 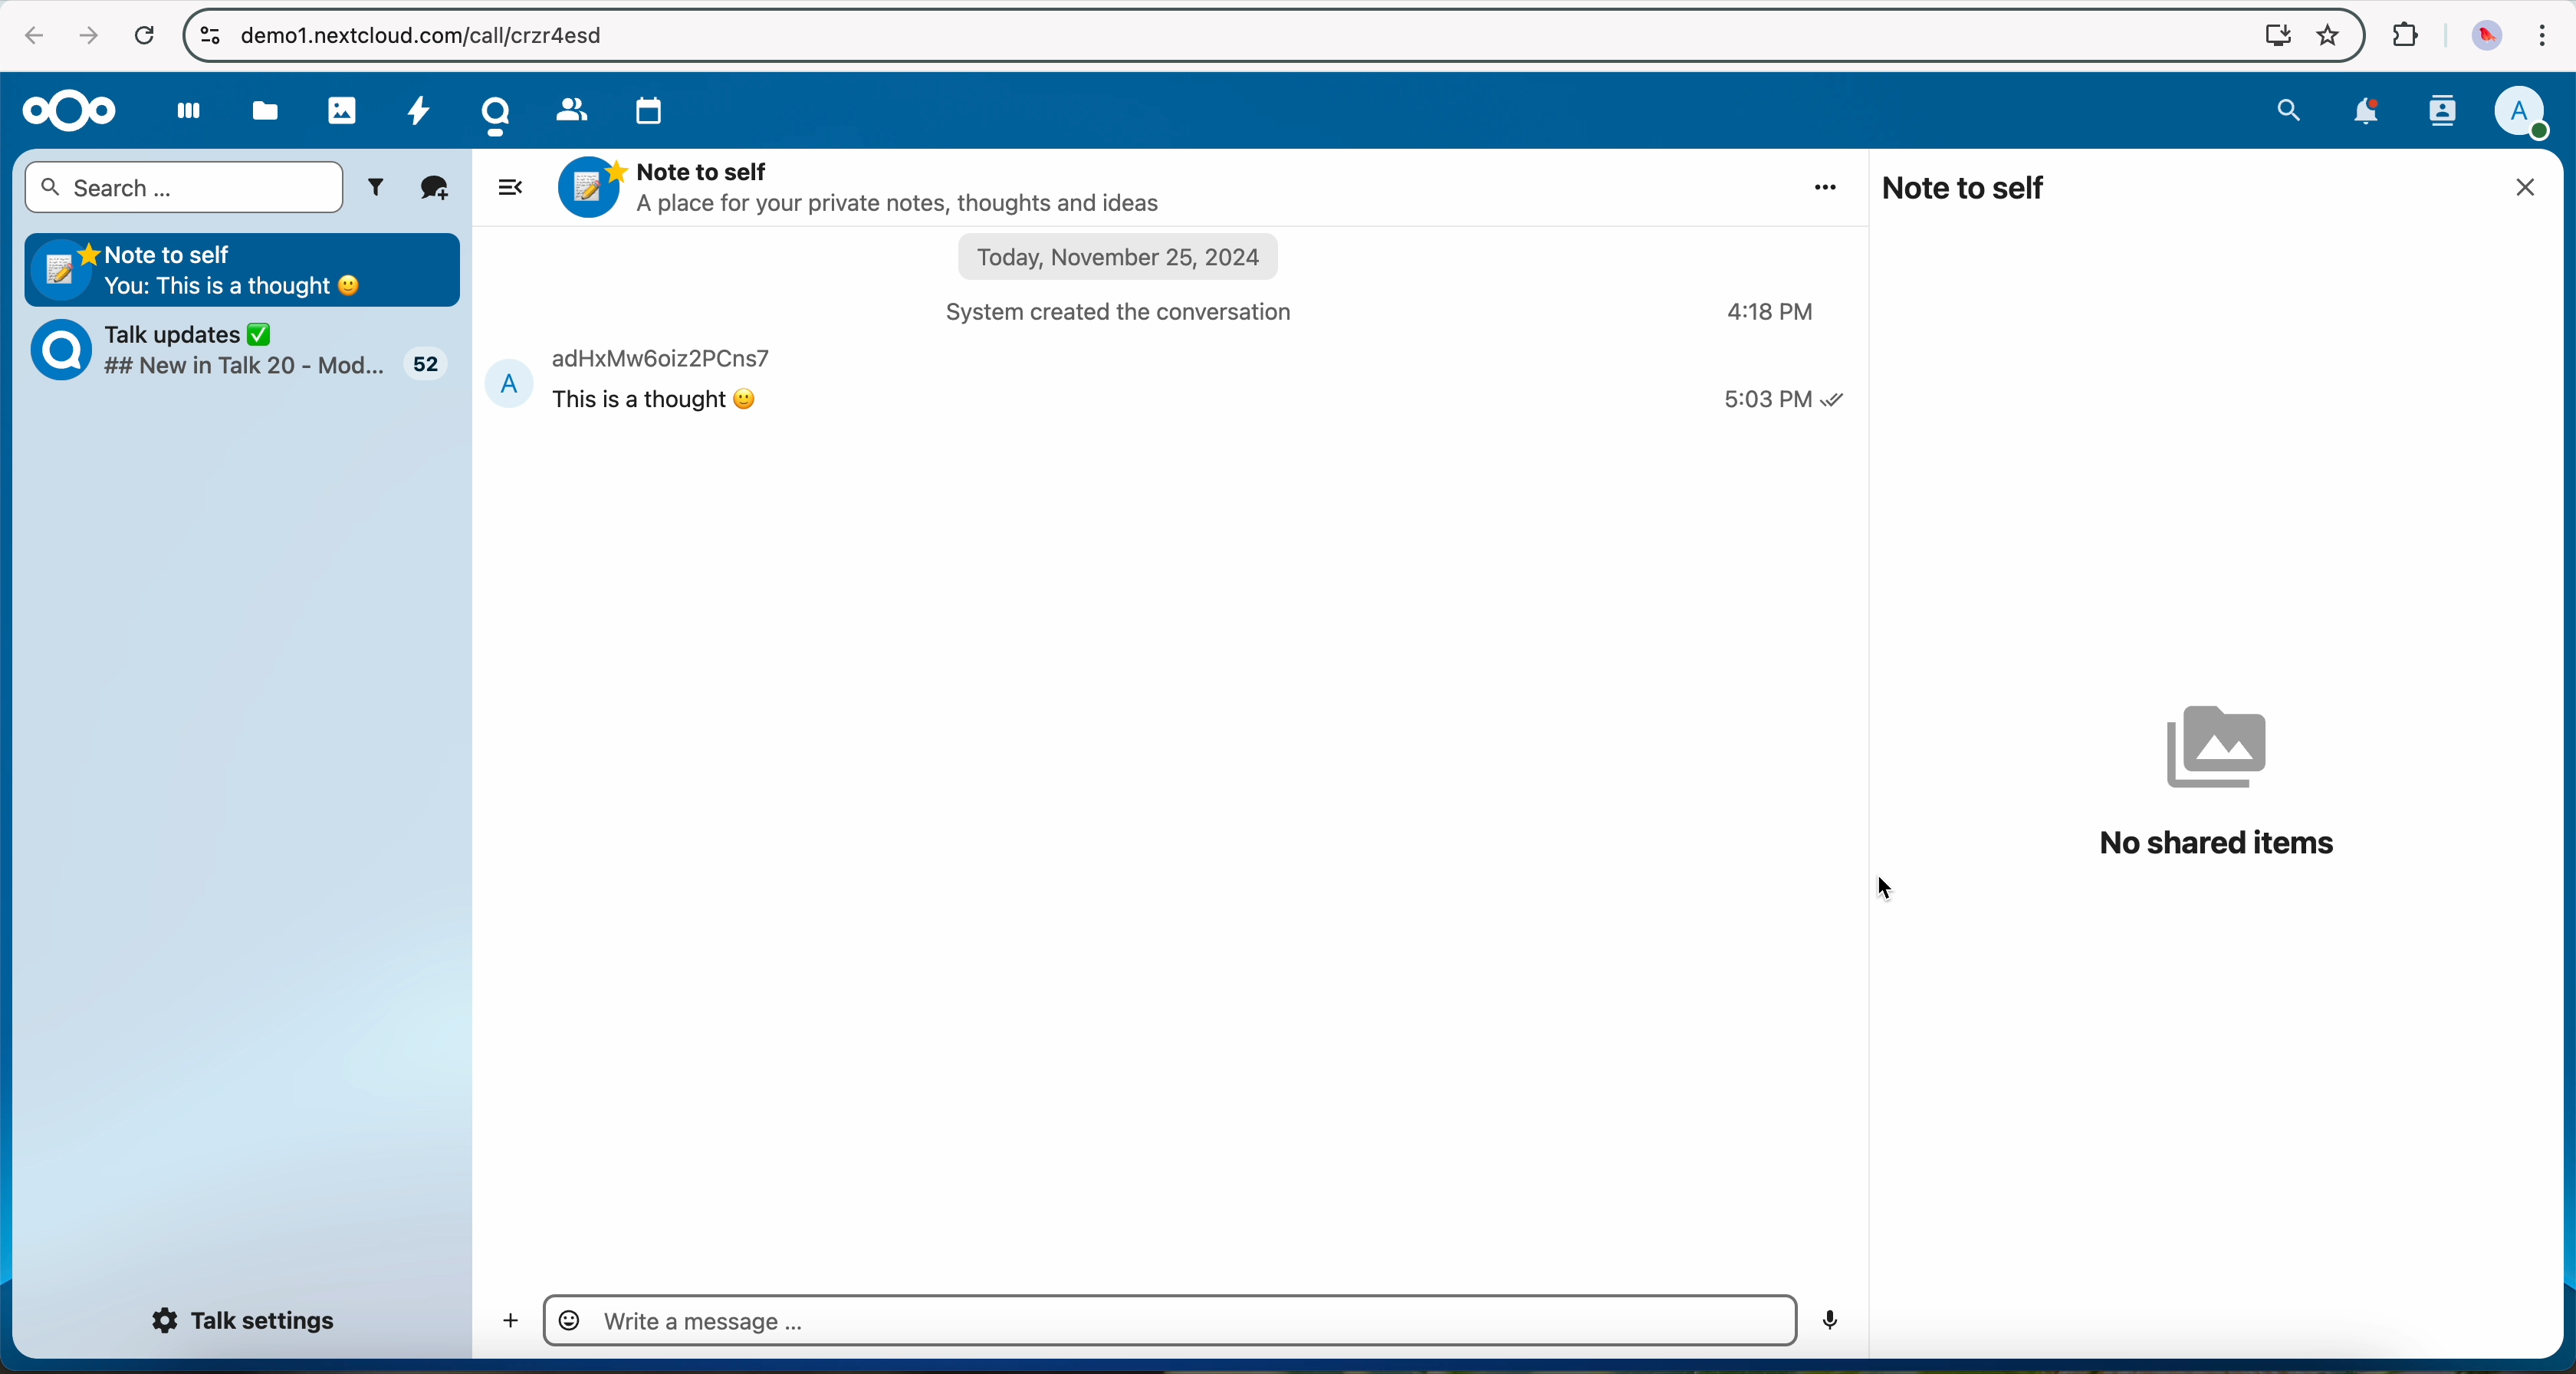 I want to click on files, so click(x=267, y=110).